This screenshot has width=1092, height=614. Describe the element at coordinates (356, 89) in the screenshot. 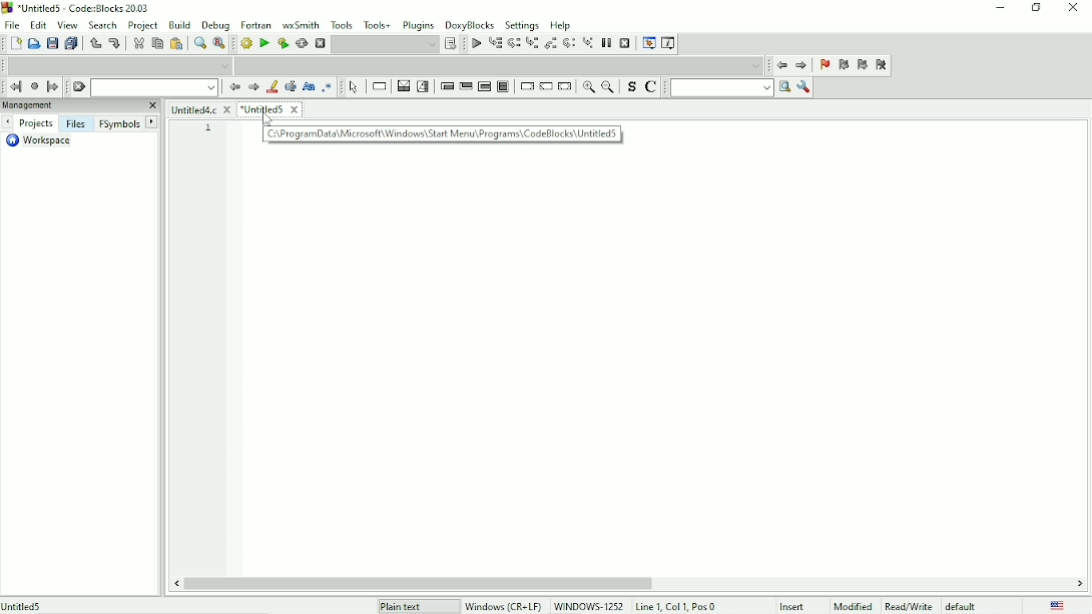

I see `select` at that location.